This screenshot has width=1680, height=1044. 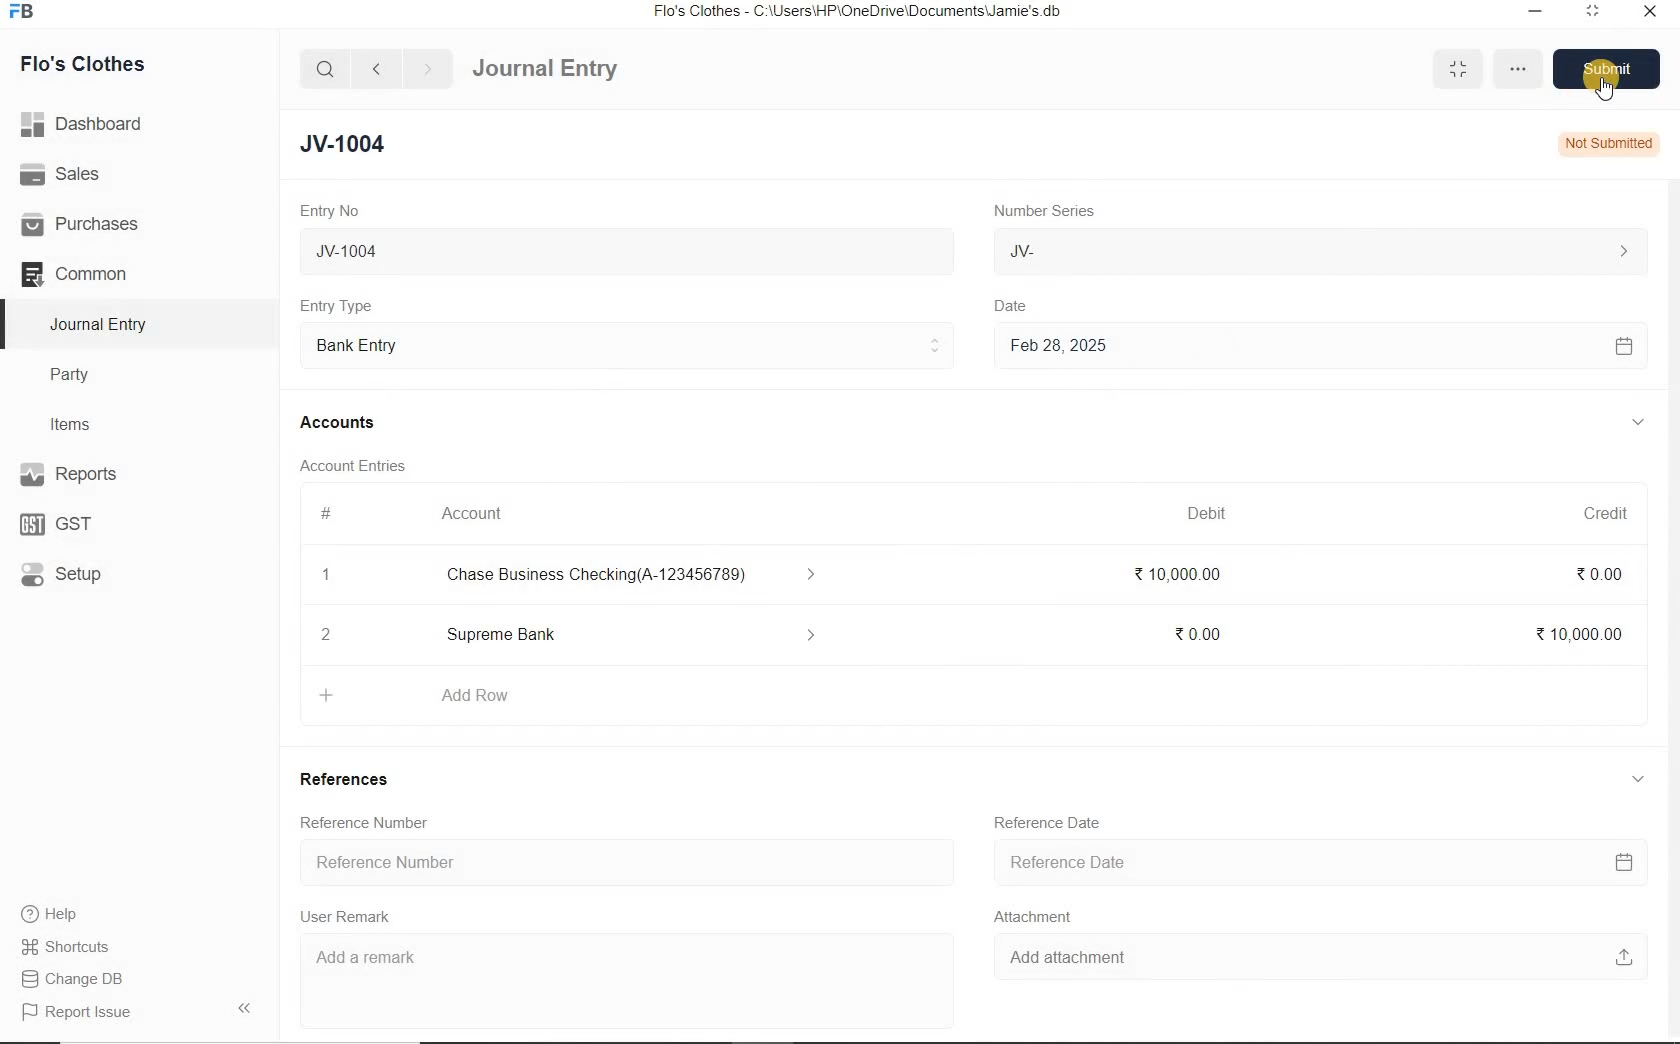 What do you see at coordinates (1455, 69) in the screenshot?
I see `minimise/maximise` at bounding box center [1455, 69].